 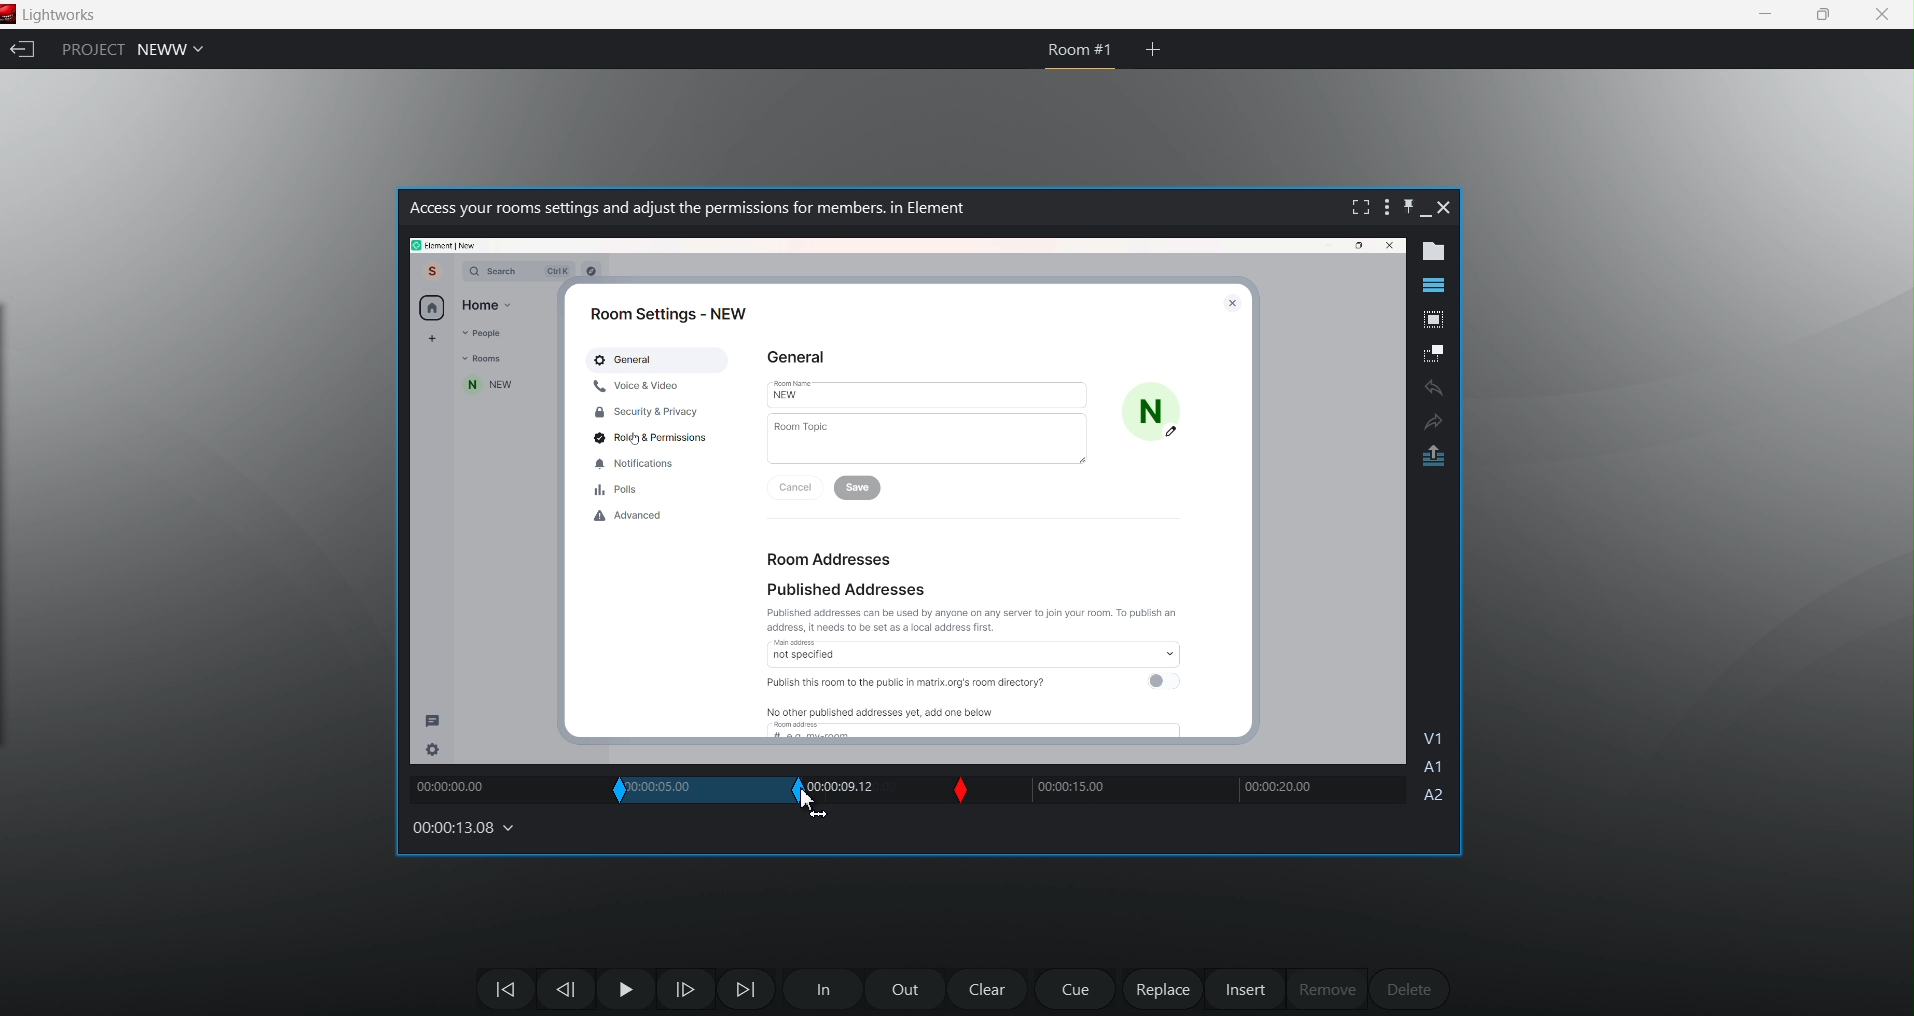 What do you see at coordinates (661, 313) in the screenshot?
I see `Room Settings - NEW` at bounding box center [661, 313].